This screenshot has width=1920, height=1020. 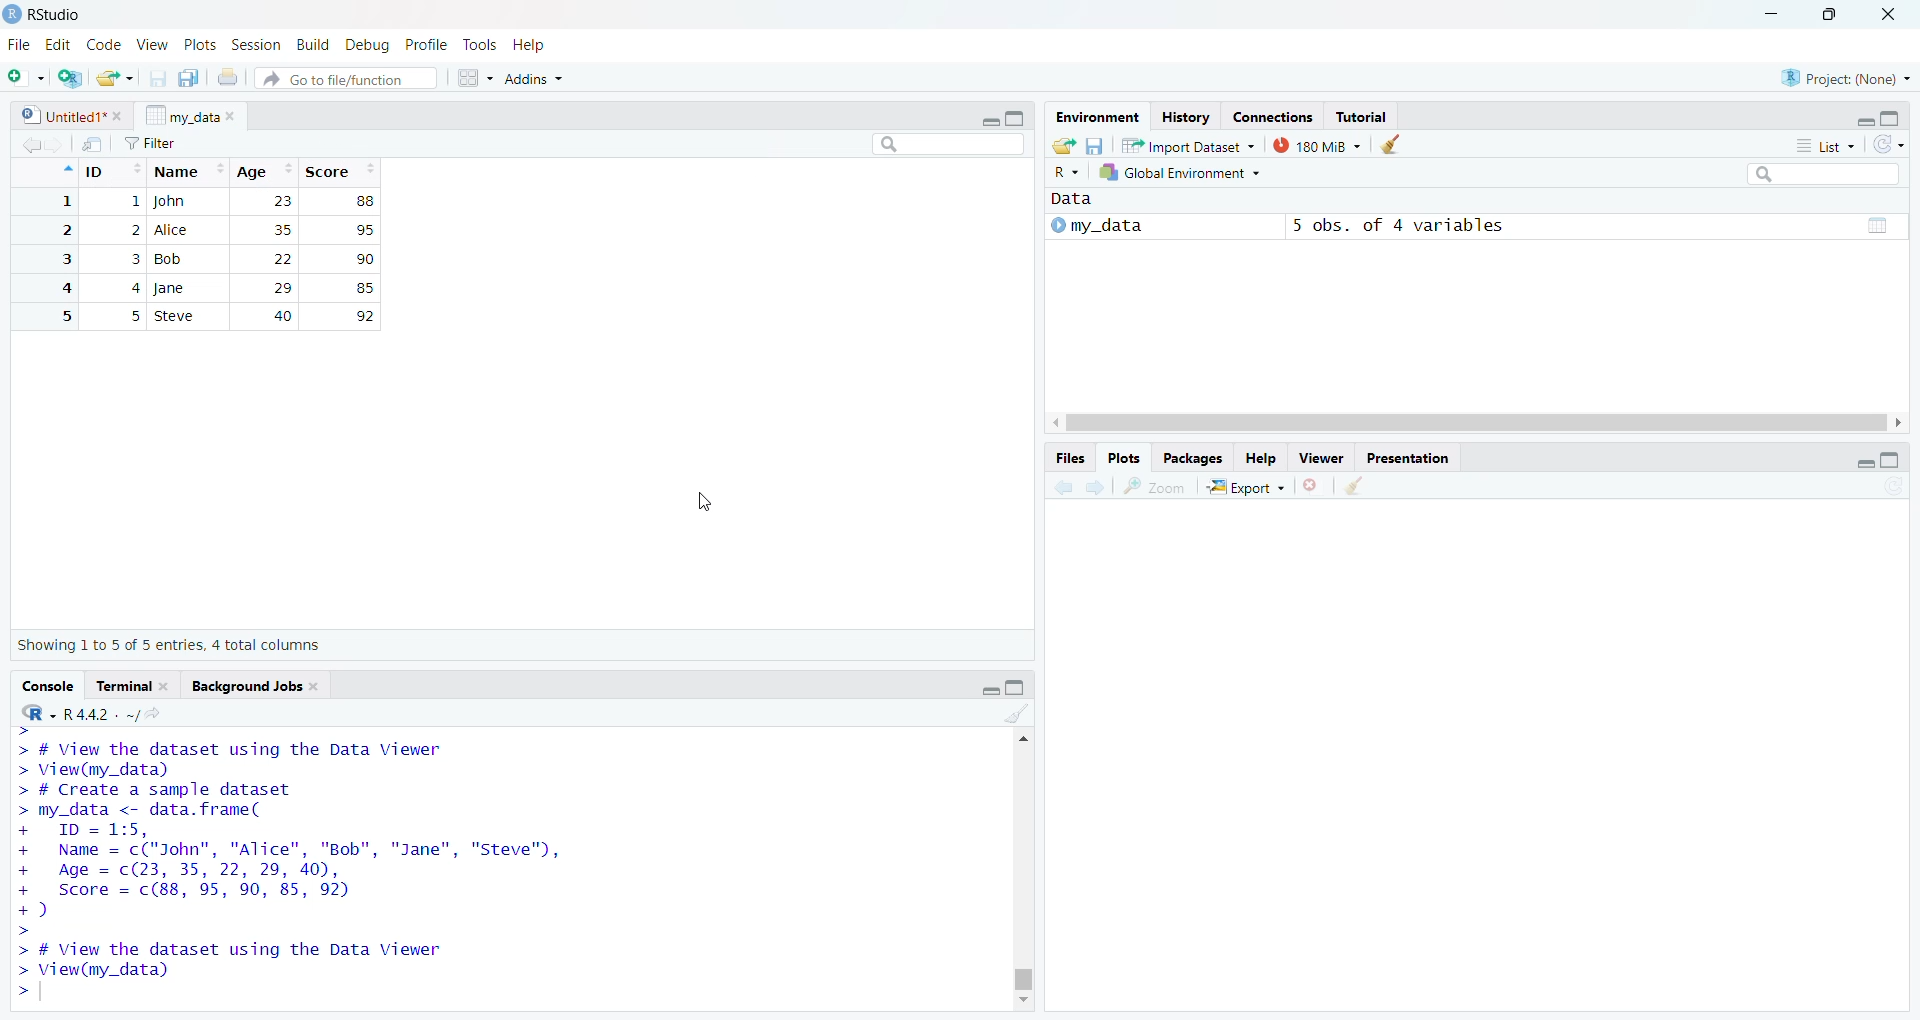 What do you see at coordinates (310, 864) in the screenshot?
I see `> # View the dataset using the Data Viewer
> View(my_data)

> # Create a sample dataset

> my_data <- data. frame(

+ ID = 1:5,

+ Name = c("John", "Alice", "Bob", "Jane", "Steve",
+ Age = c(23, 35, 22, 29, 40),

+ Score = c(88, 95, 90, 85, 92)

+)

>

> # View the dataset using the Data Viewer
> View(my_data)

>` at bounding box center [310, 864].